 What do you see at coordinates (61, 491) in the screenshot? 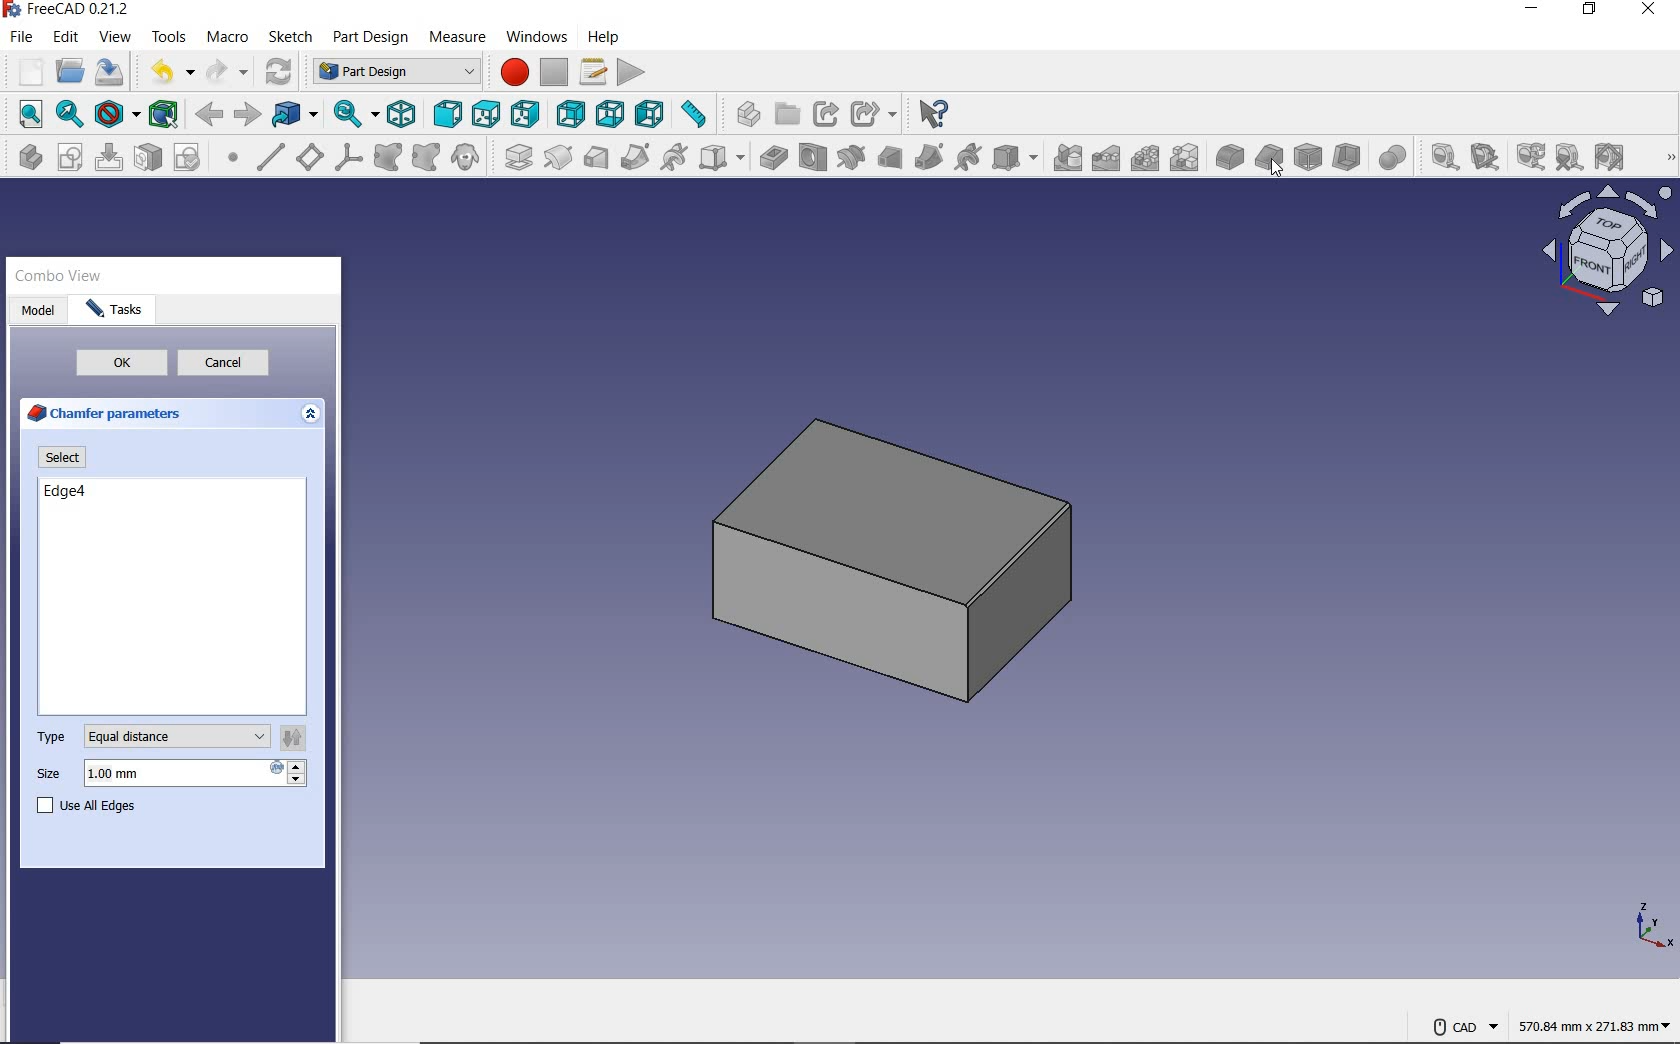
I see `edge` at bounding box center [61, 491].